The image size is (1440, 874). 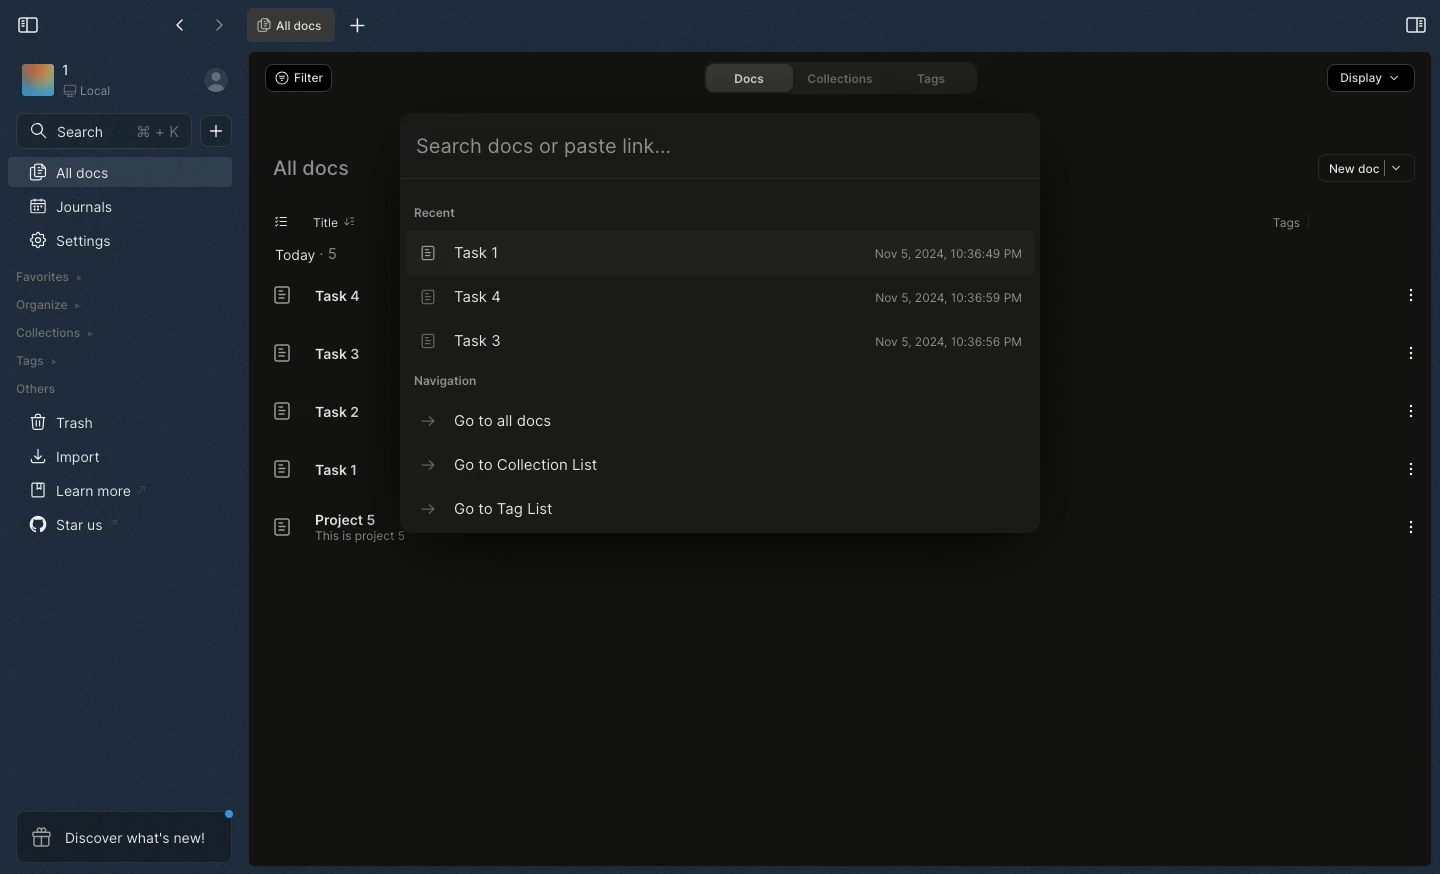 What do you see at coordinates (64, 421) in the screenshot?
I see `Trash` at bounding box center [64, 421].